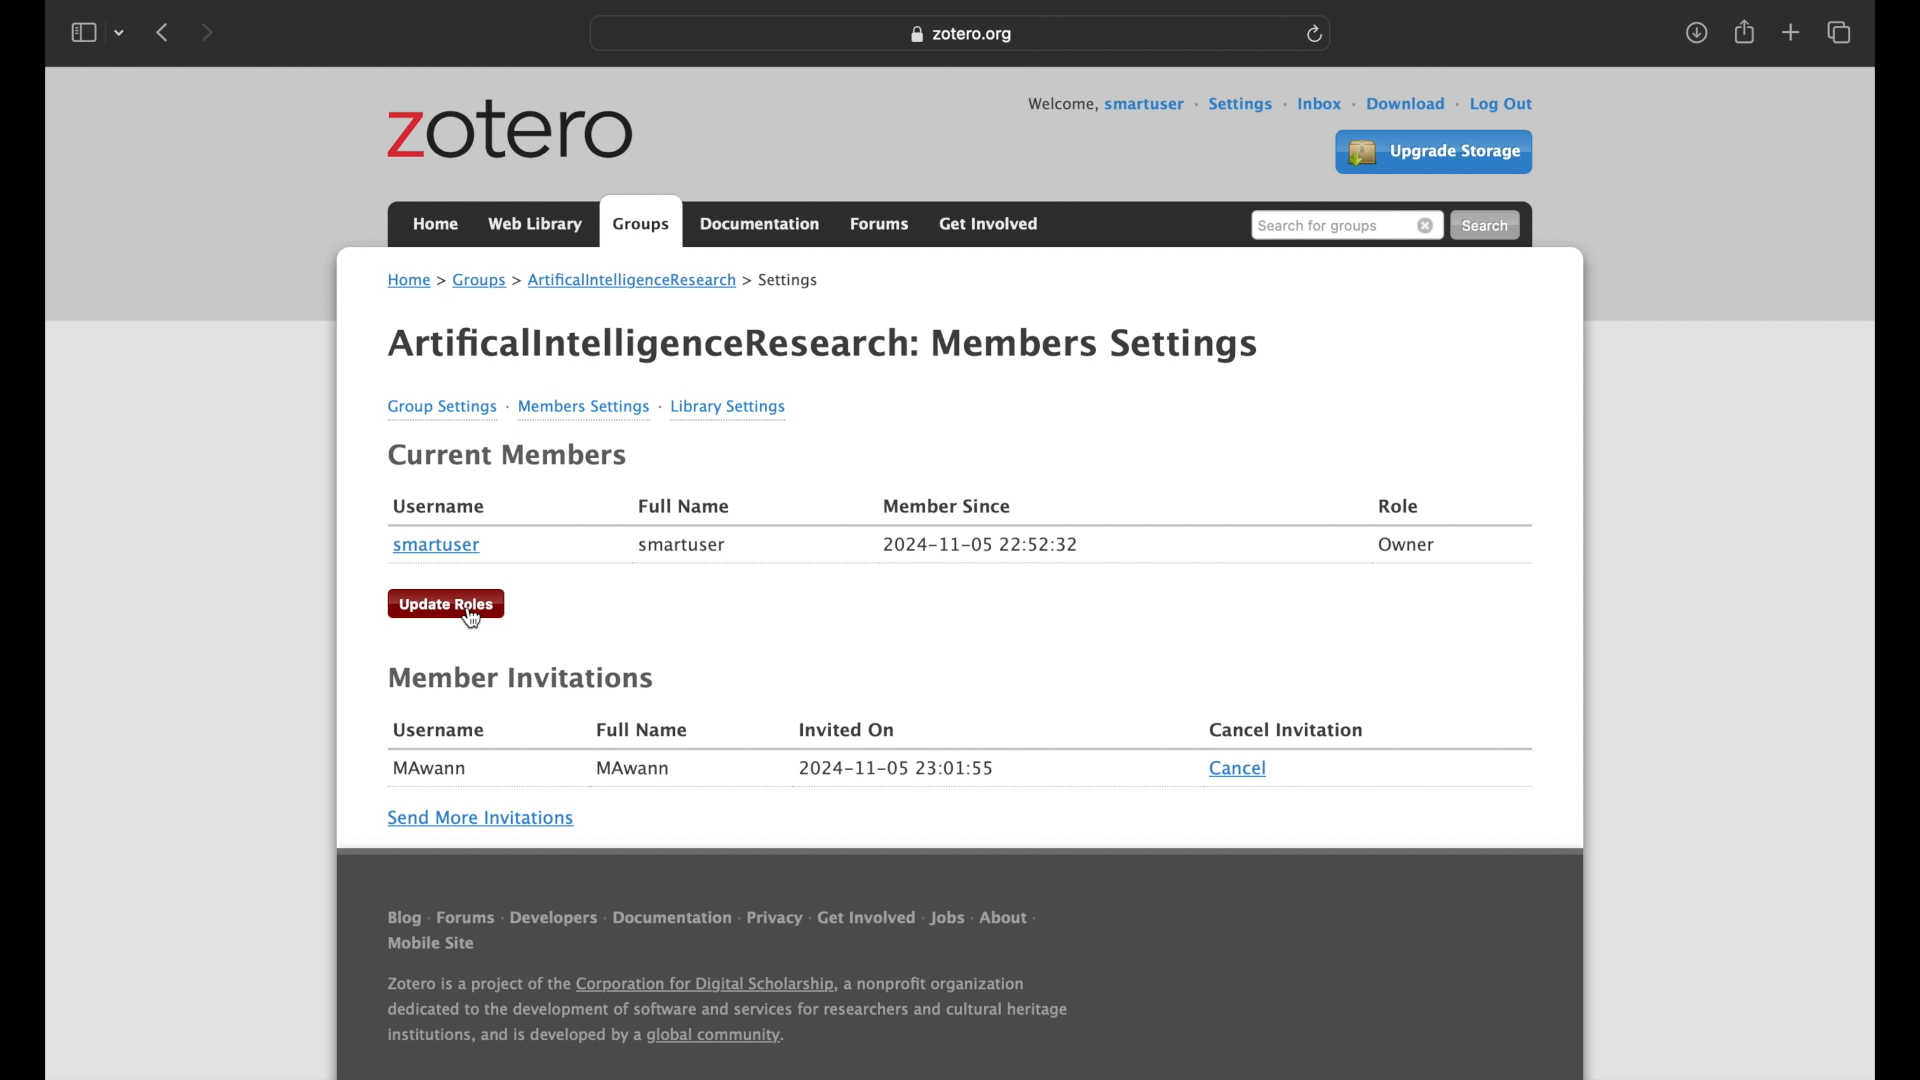  What do you see at coordinates (482, 819) in the screenshot?
I see `send more invitations` at bounding box center [482, 819].